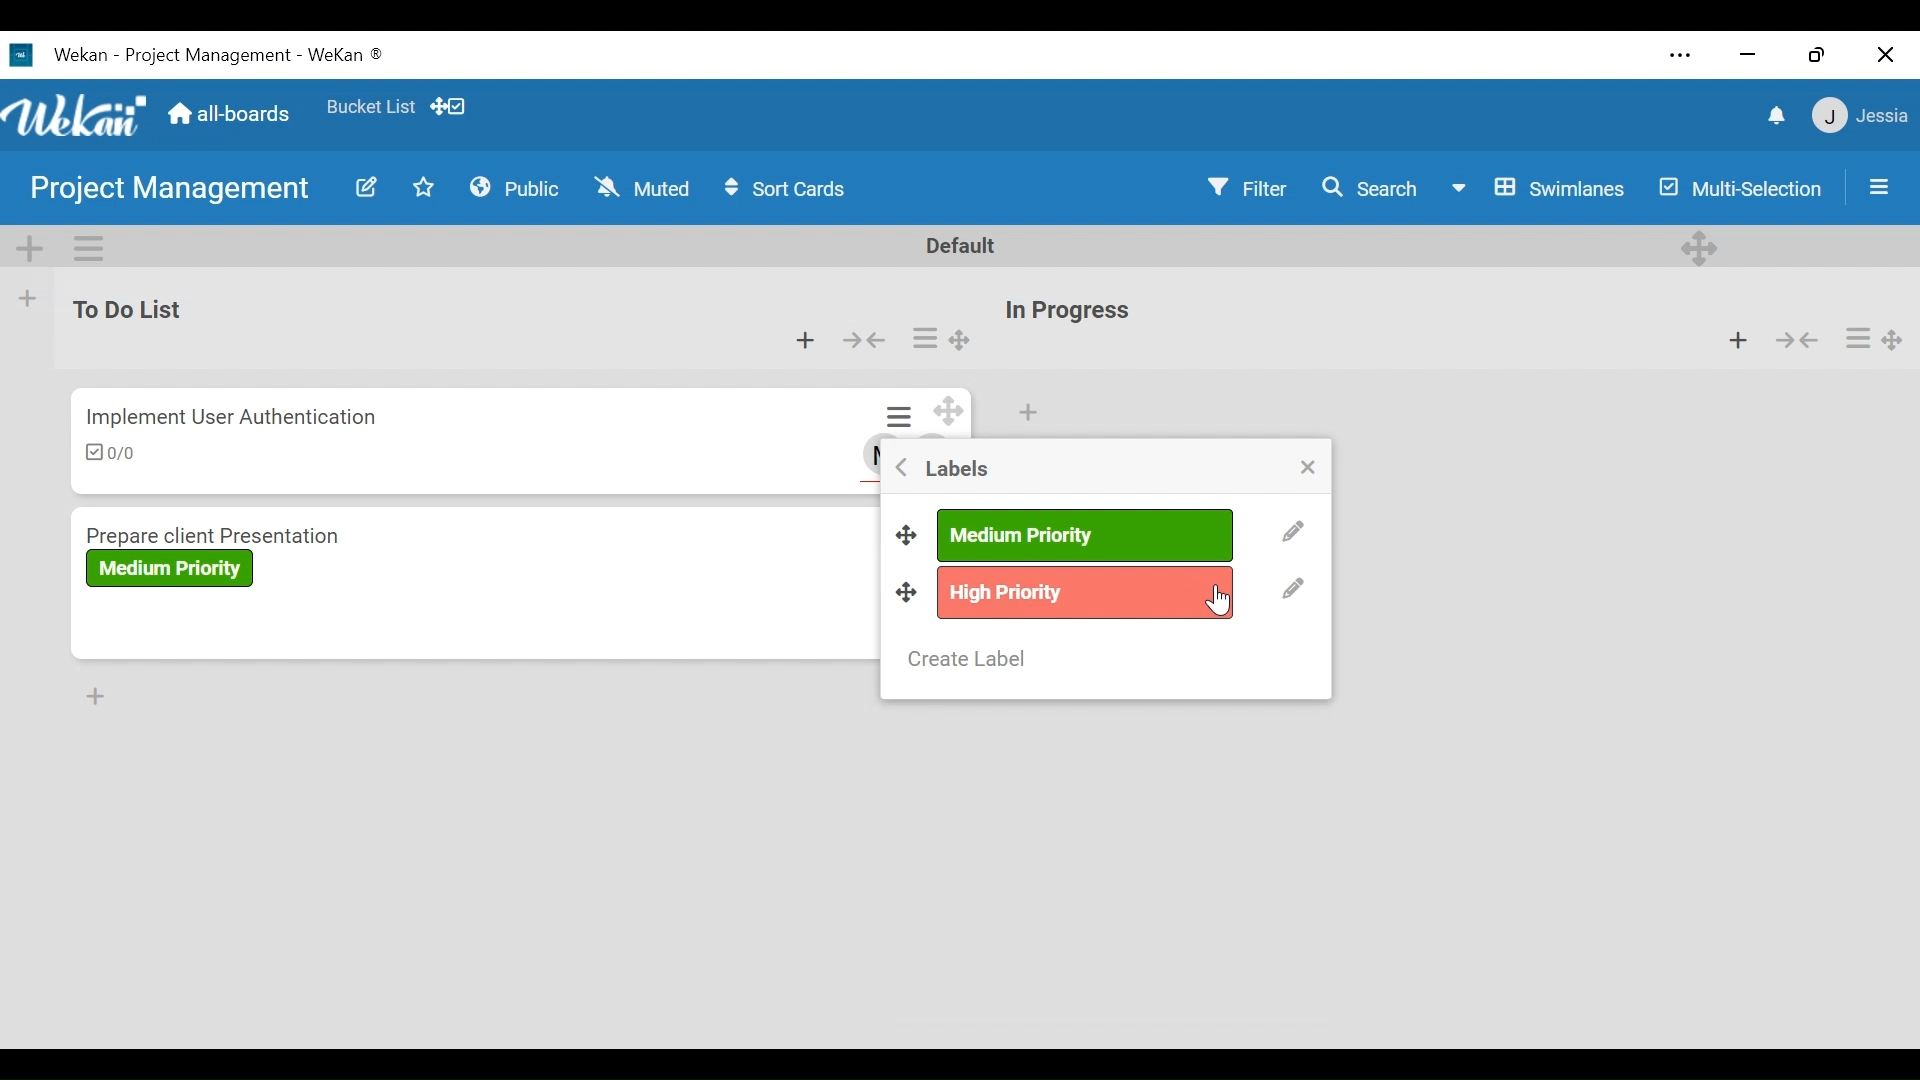 Image resolution: width=1920 pixels, height=1080 pixels. I want to click on Cursor, so click(1223, 602).